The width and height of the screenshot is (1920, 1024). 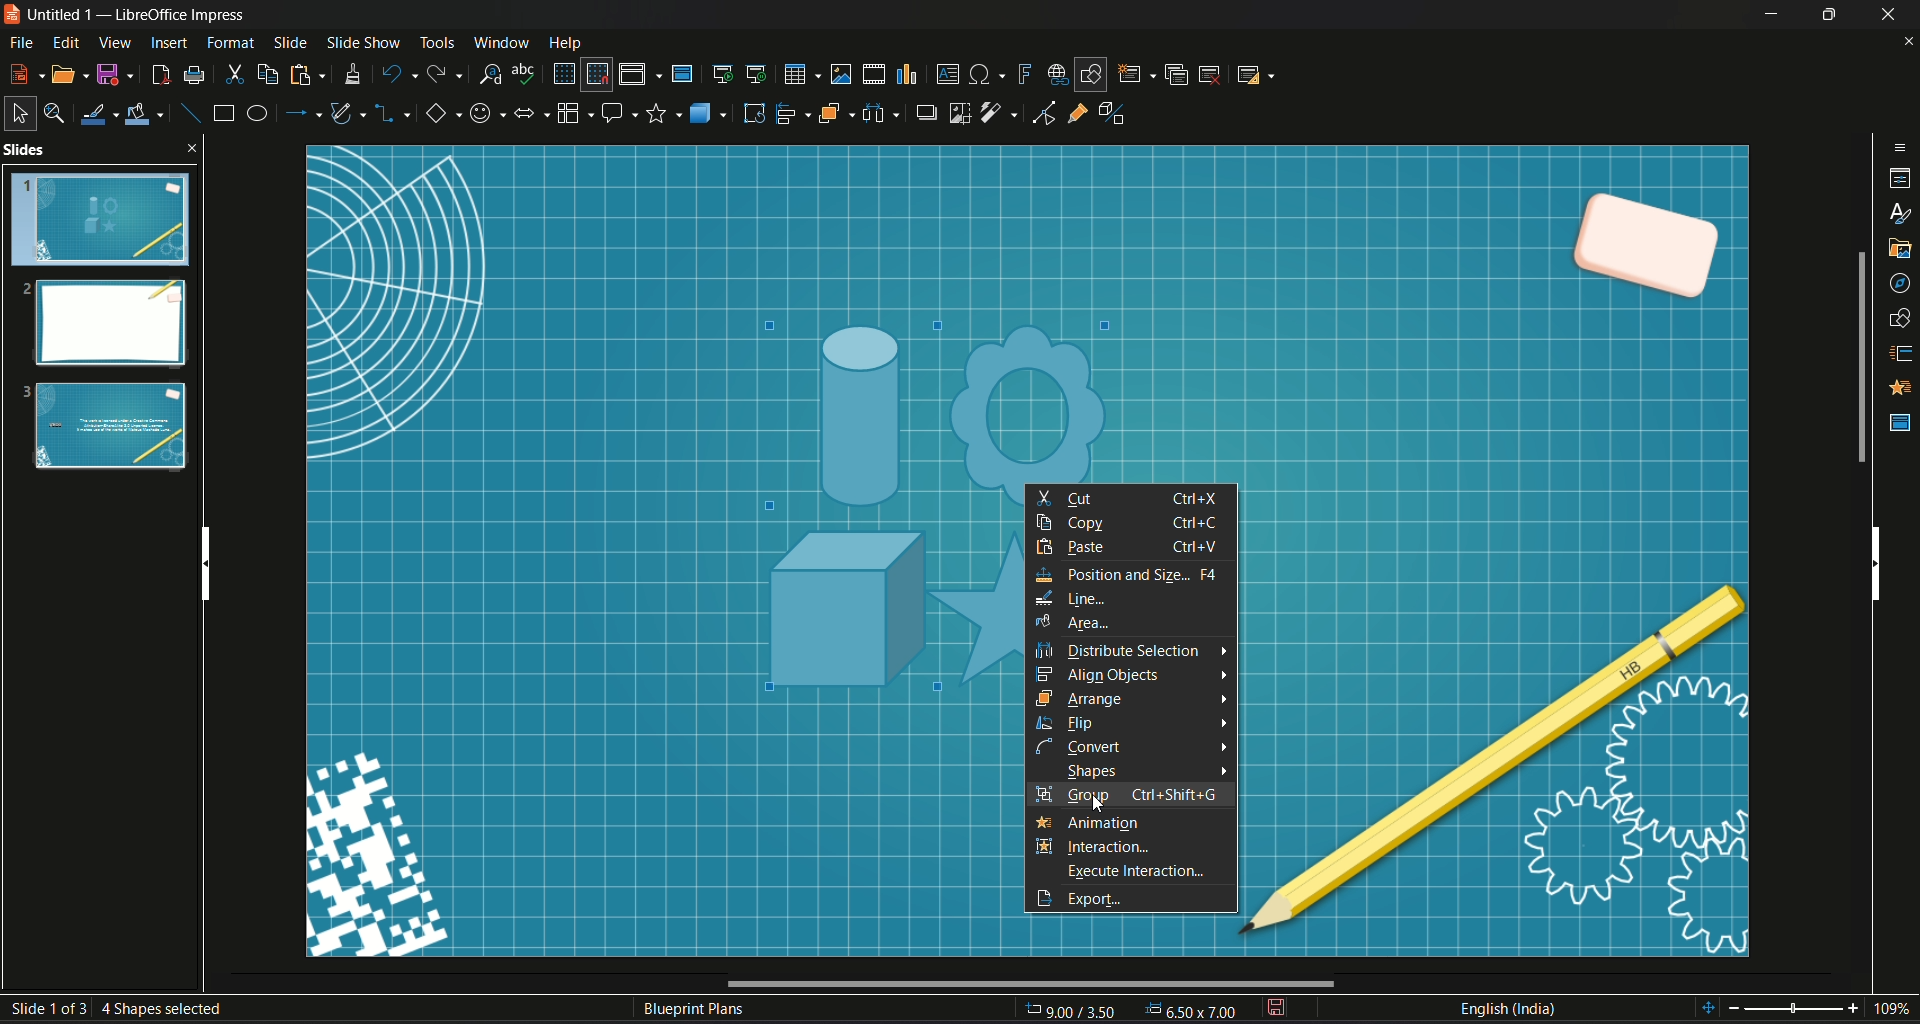 I want to click on insert, so click(x=167, y=43).